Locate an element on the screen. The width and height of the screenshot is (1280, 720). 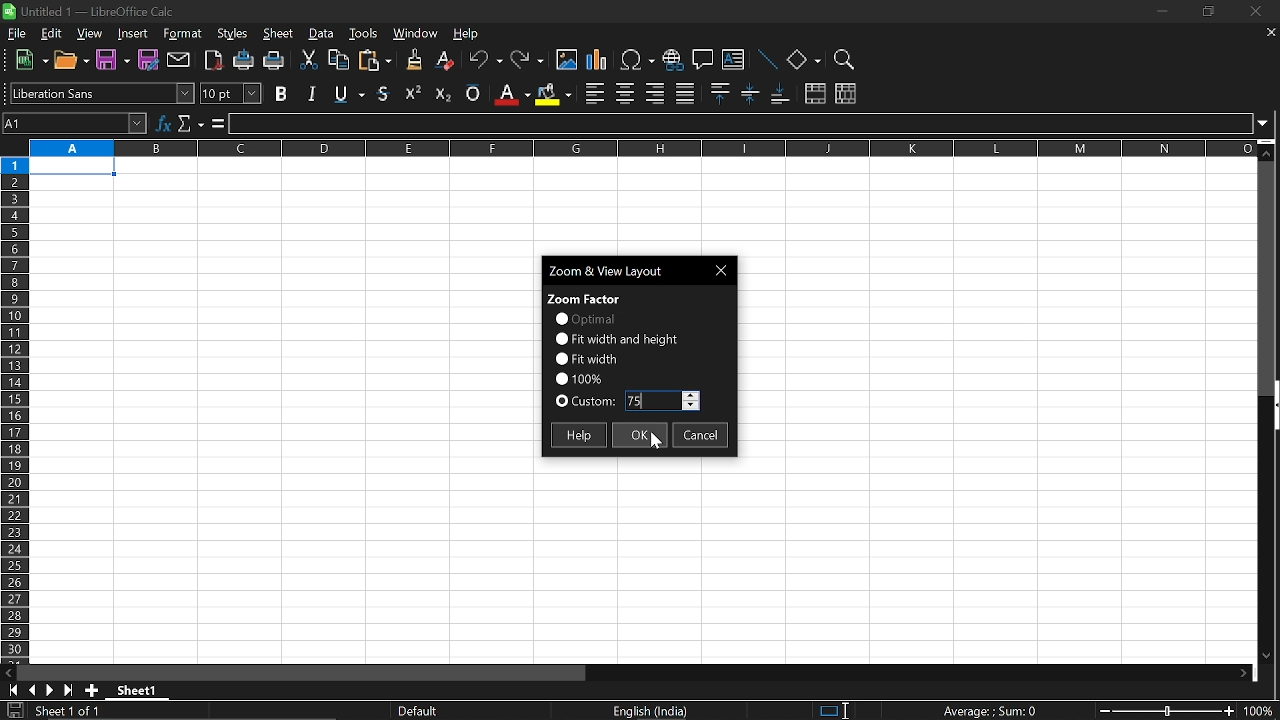
Cursor is located at coordinates (656, 441).